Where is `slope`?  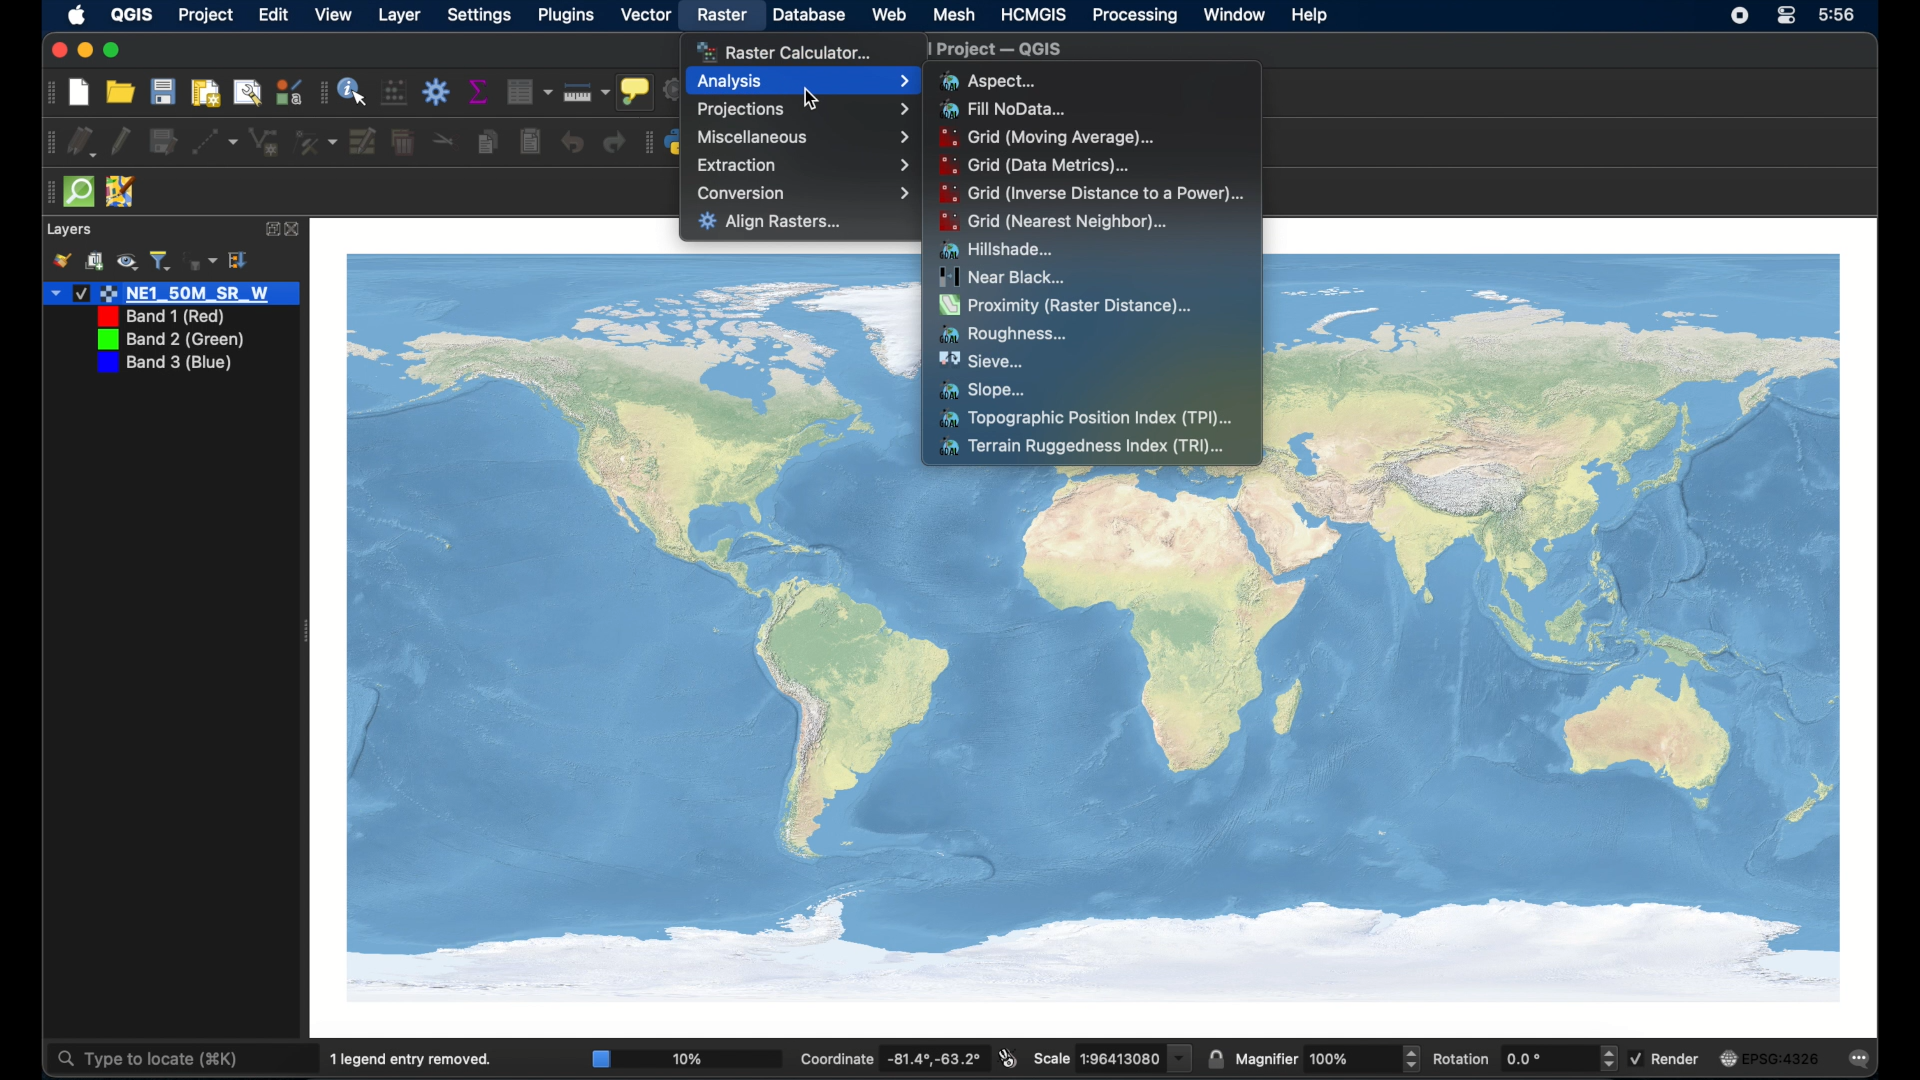 slope is located at coordinates (986, 390).